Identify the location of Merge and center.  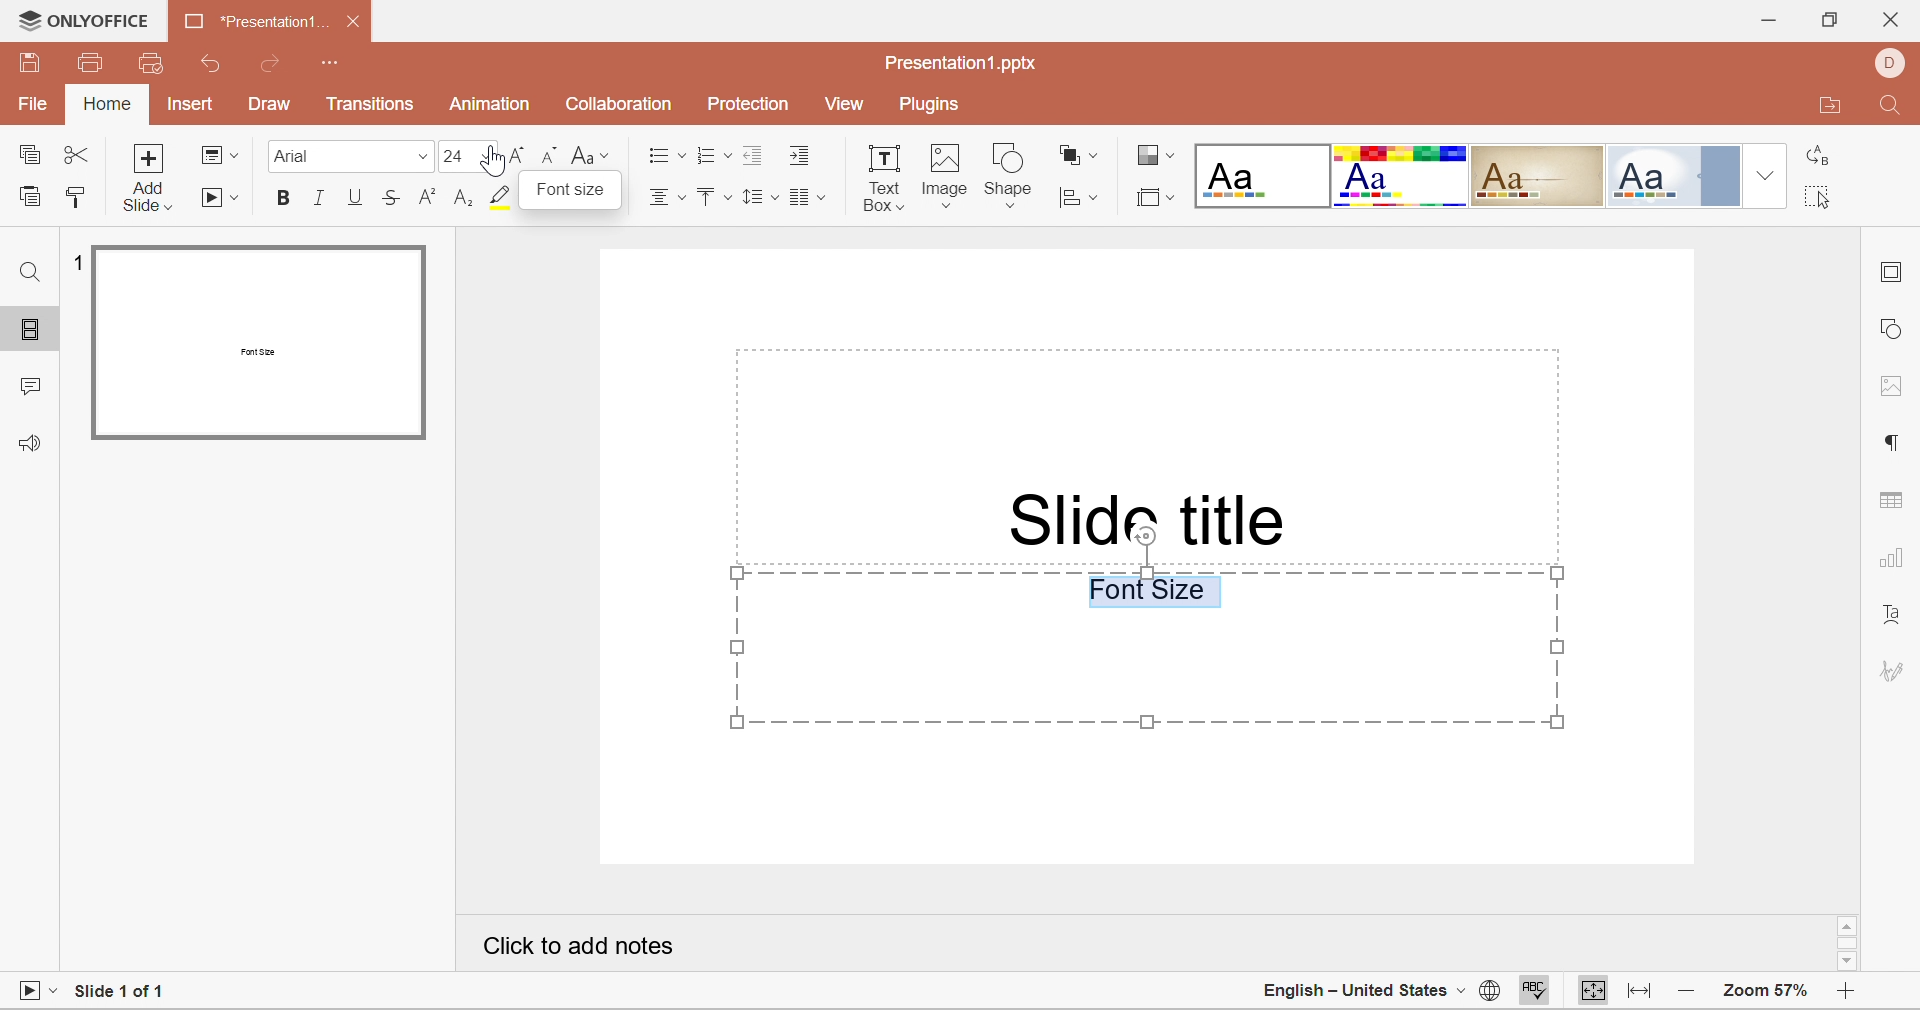
(806, 199).